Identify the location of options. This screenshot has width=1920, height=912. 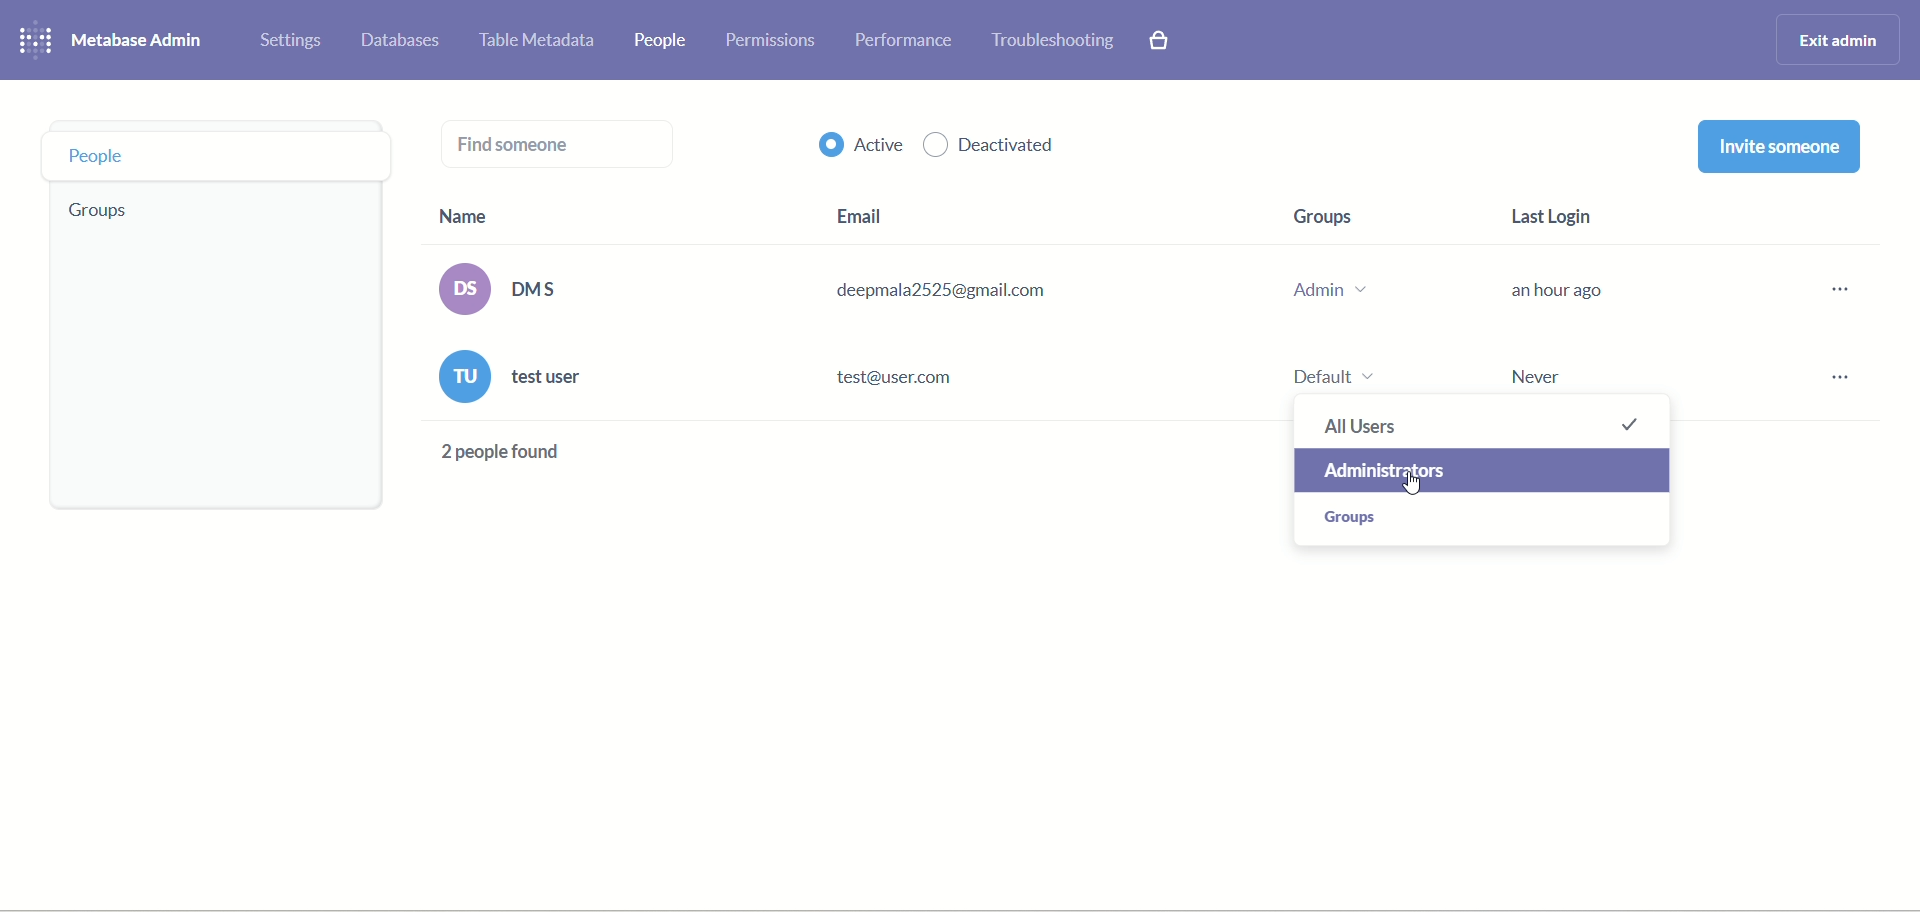
(1829, 343).